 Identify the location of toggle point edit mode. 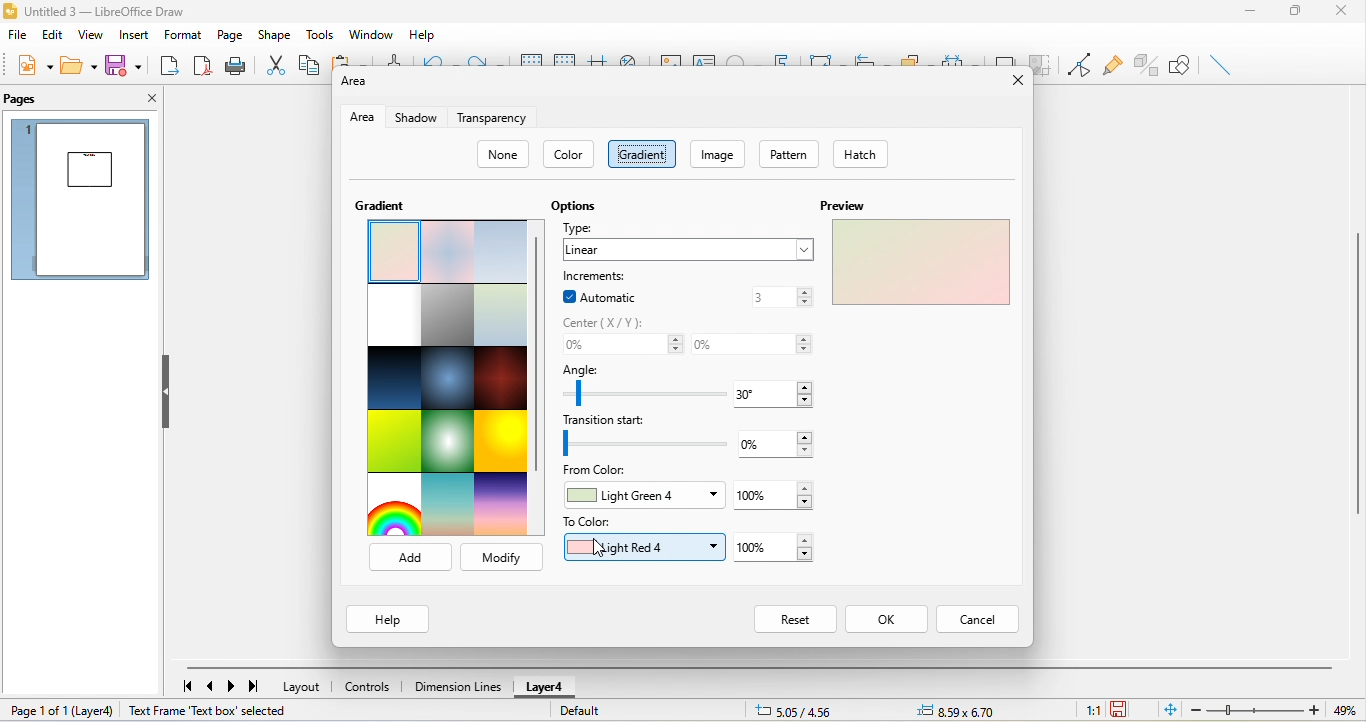
(1080, 65).